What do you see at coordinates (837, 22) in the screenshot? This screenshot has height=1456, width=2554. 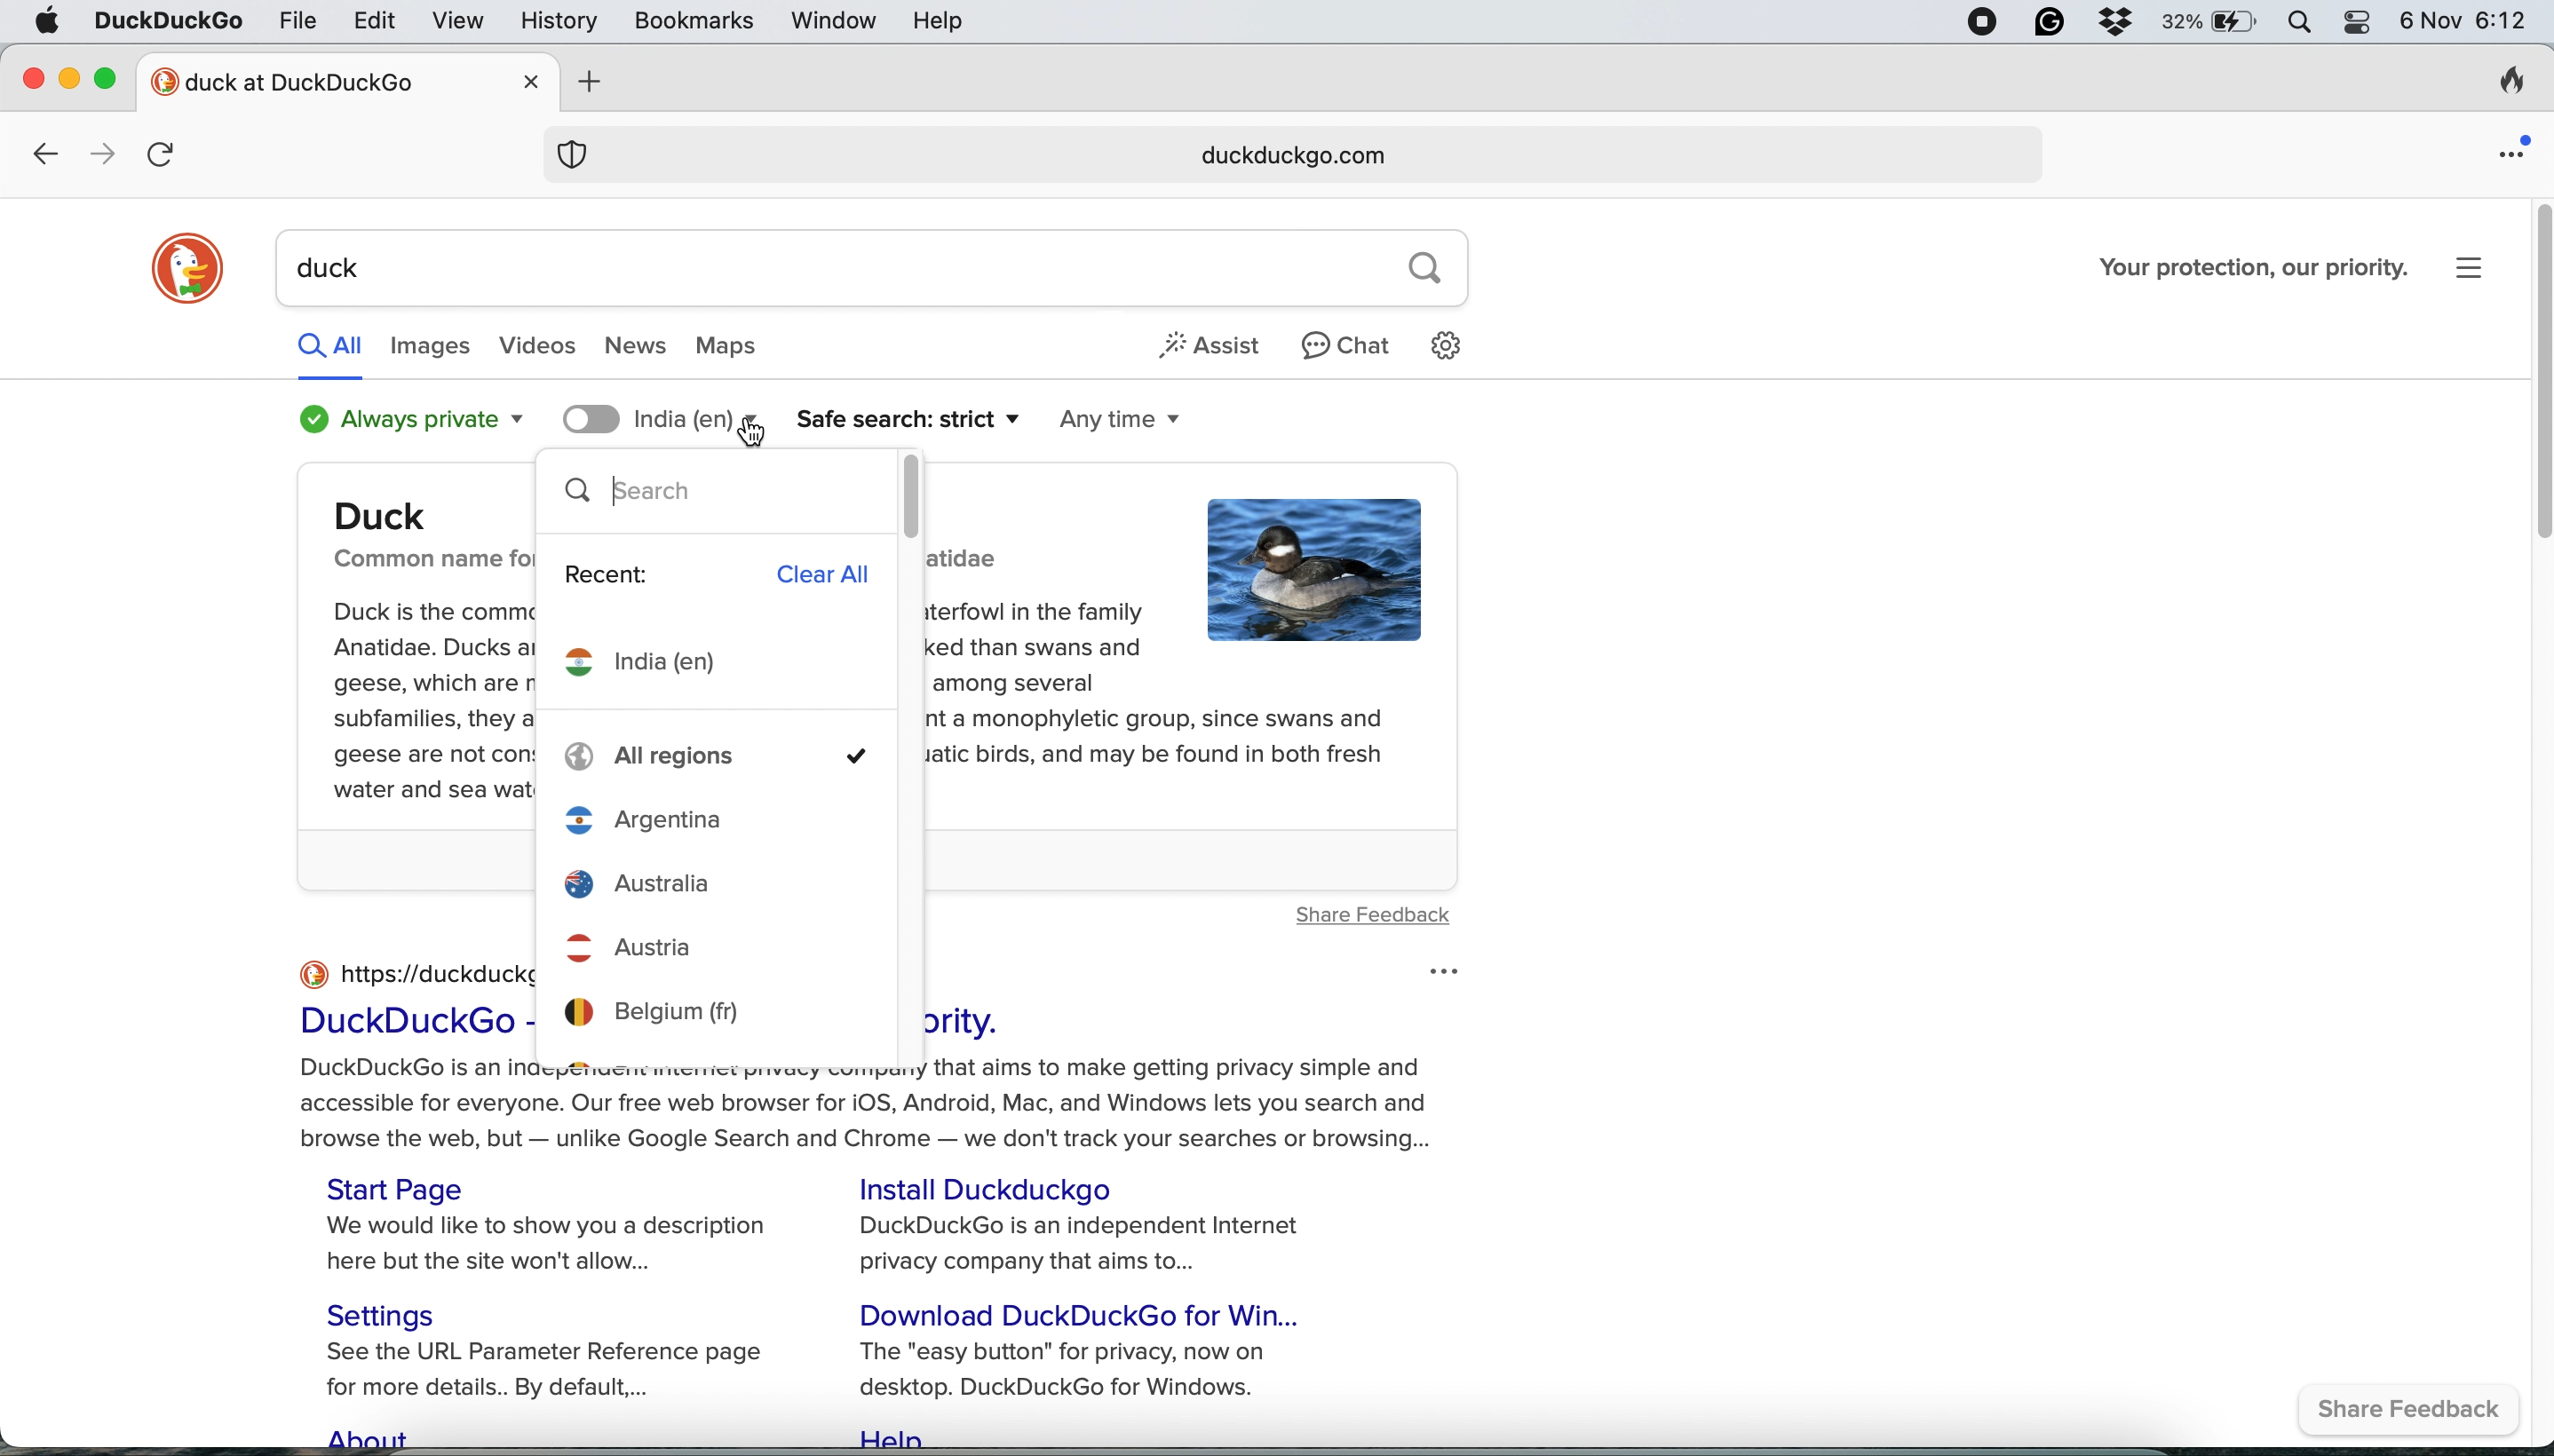 I see `window` at bounding box center [837, 22].